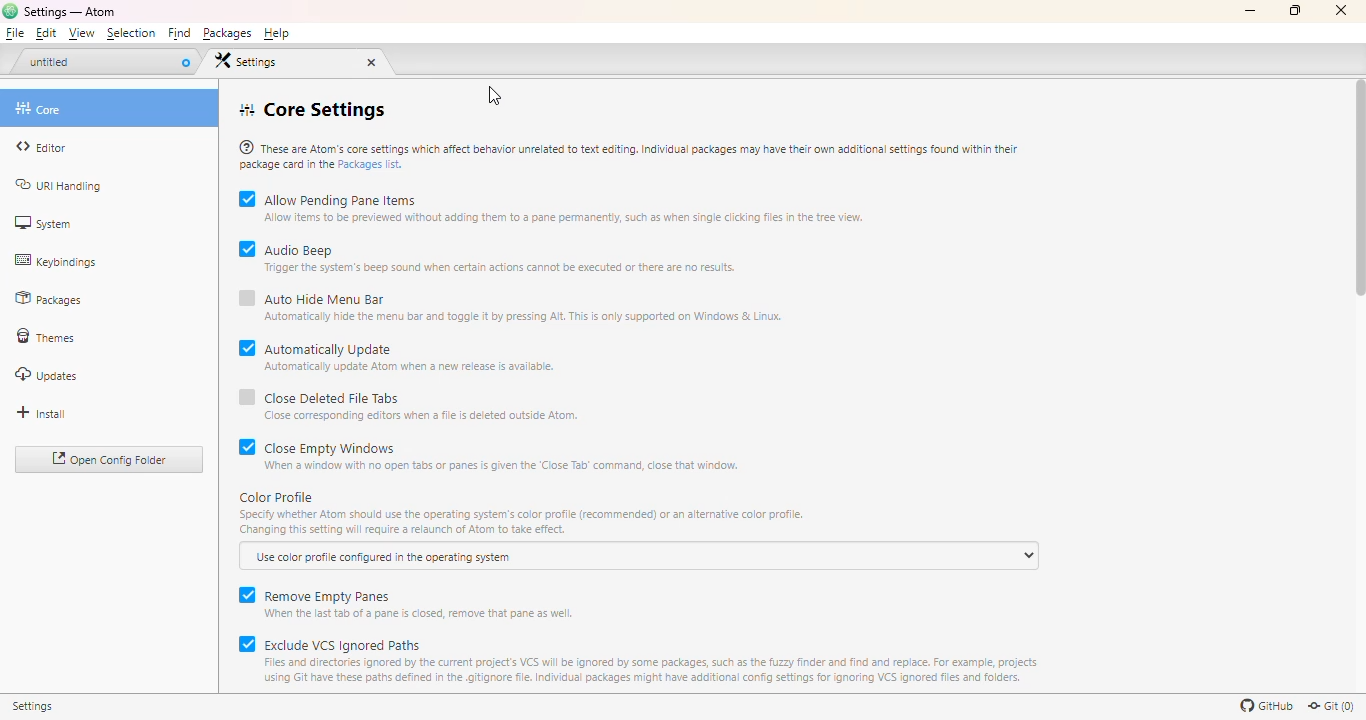 The width and height of the screenshot is (1366, 720). I want to click on untitled tab, so click(97, 62).